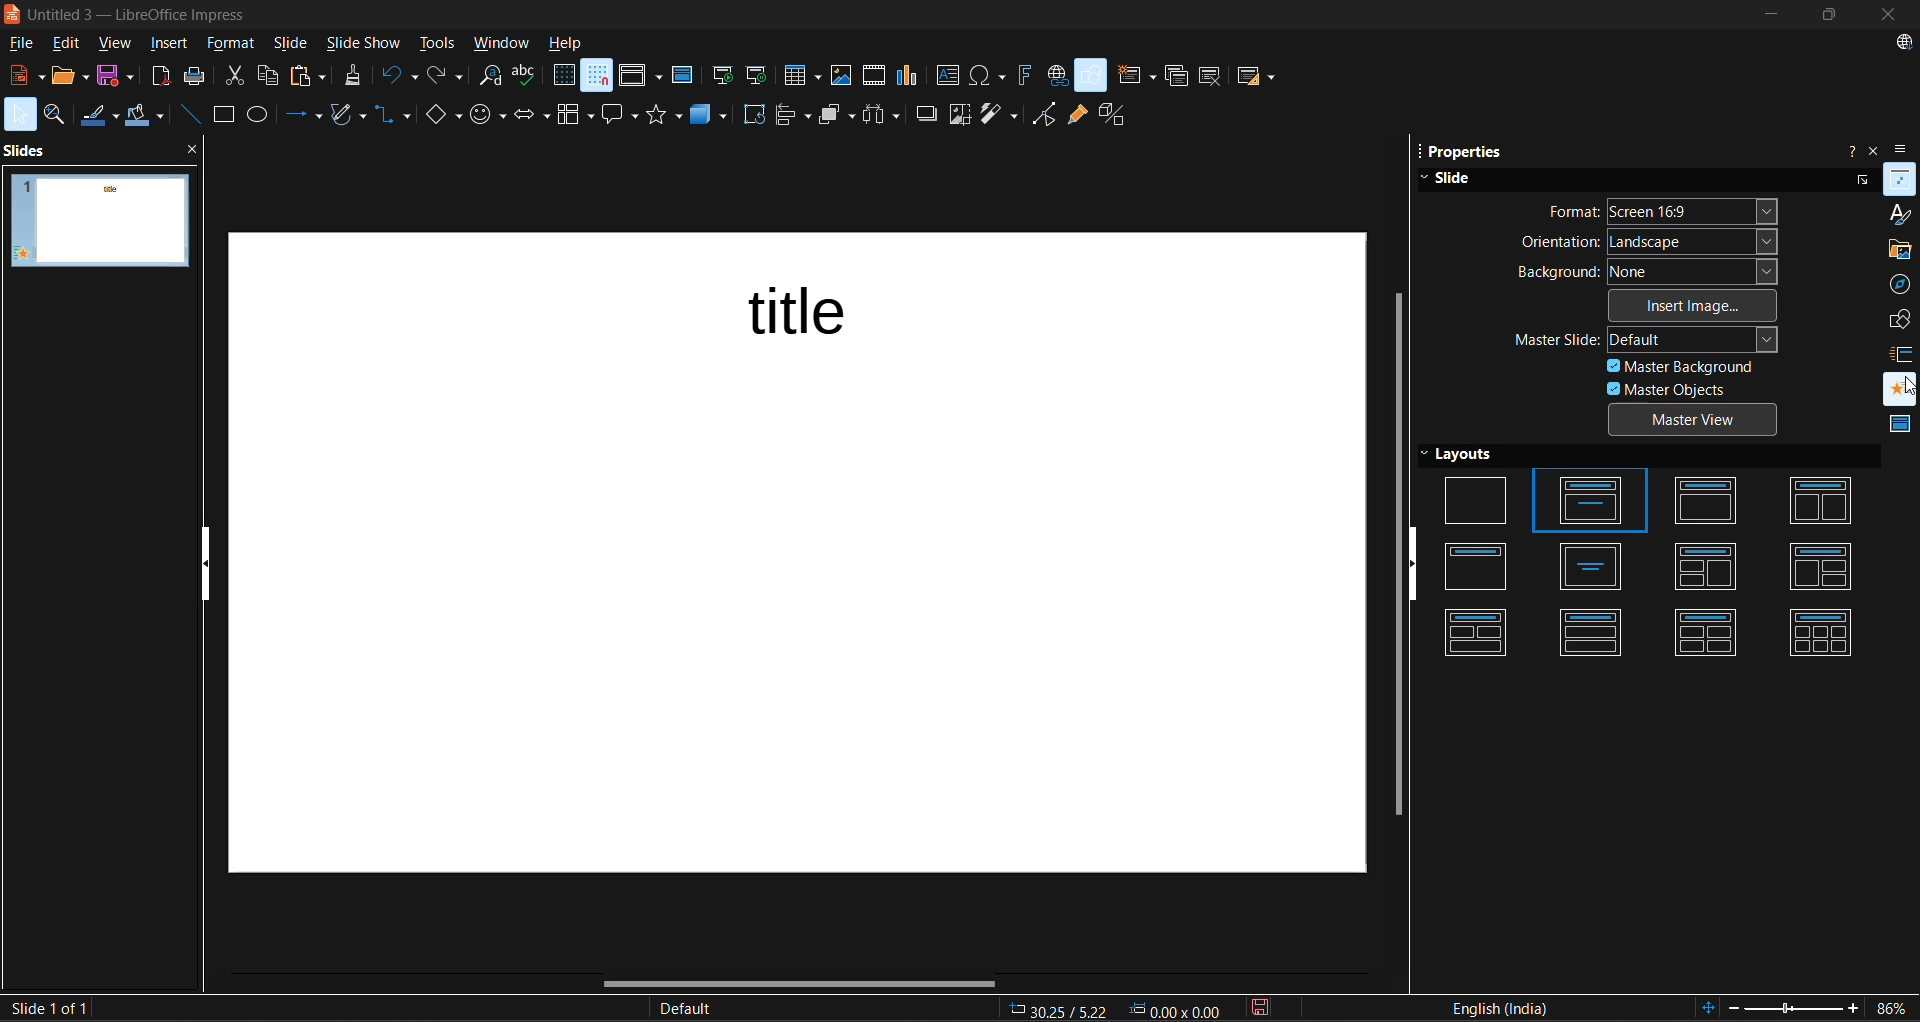 This screenshot has width=1920, height=1022. Describe the element at coordinates (1768, 14) in the screenshot. I see `minimize` at that location.